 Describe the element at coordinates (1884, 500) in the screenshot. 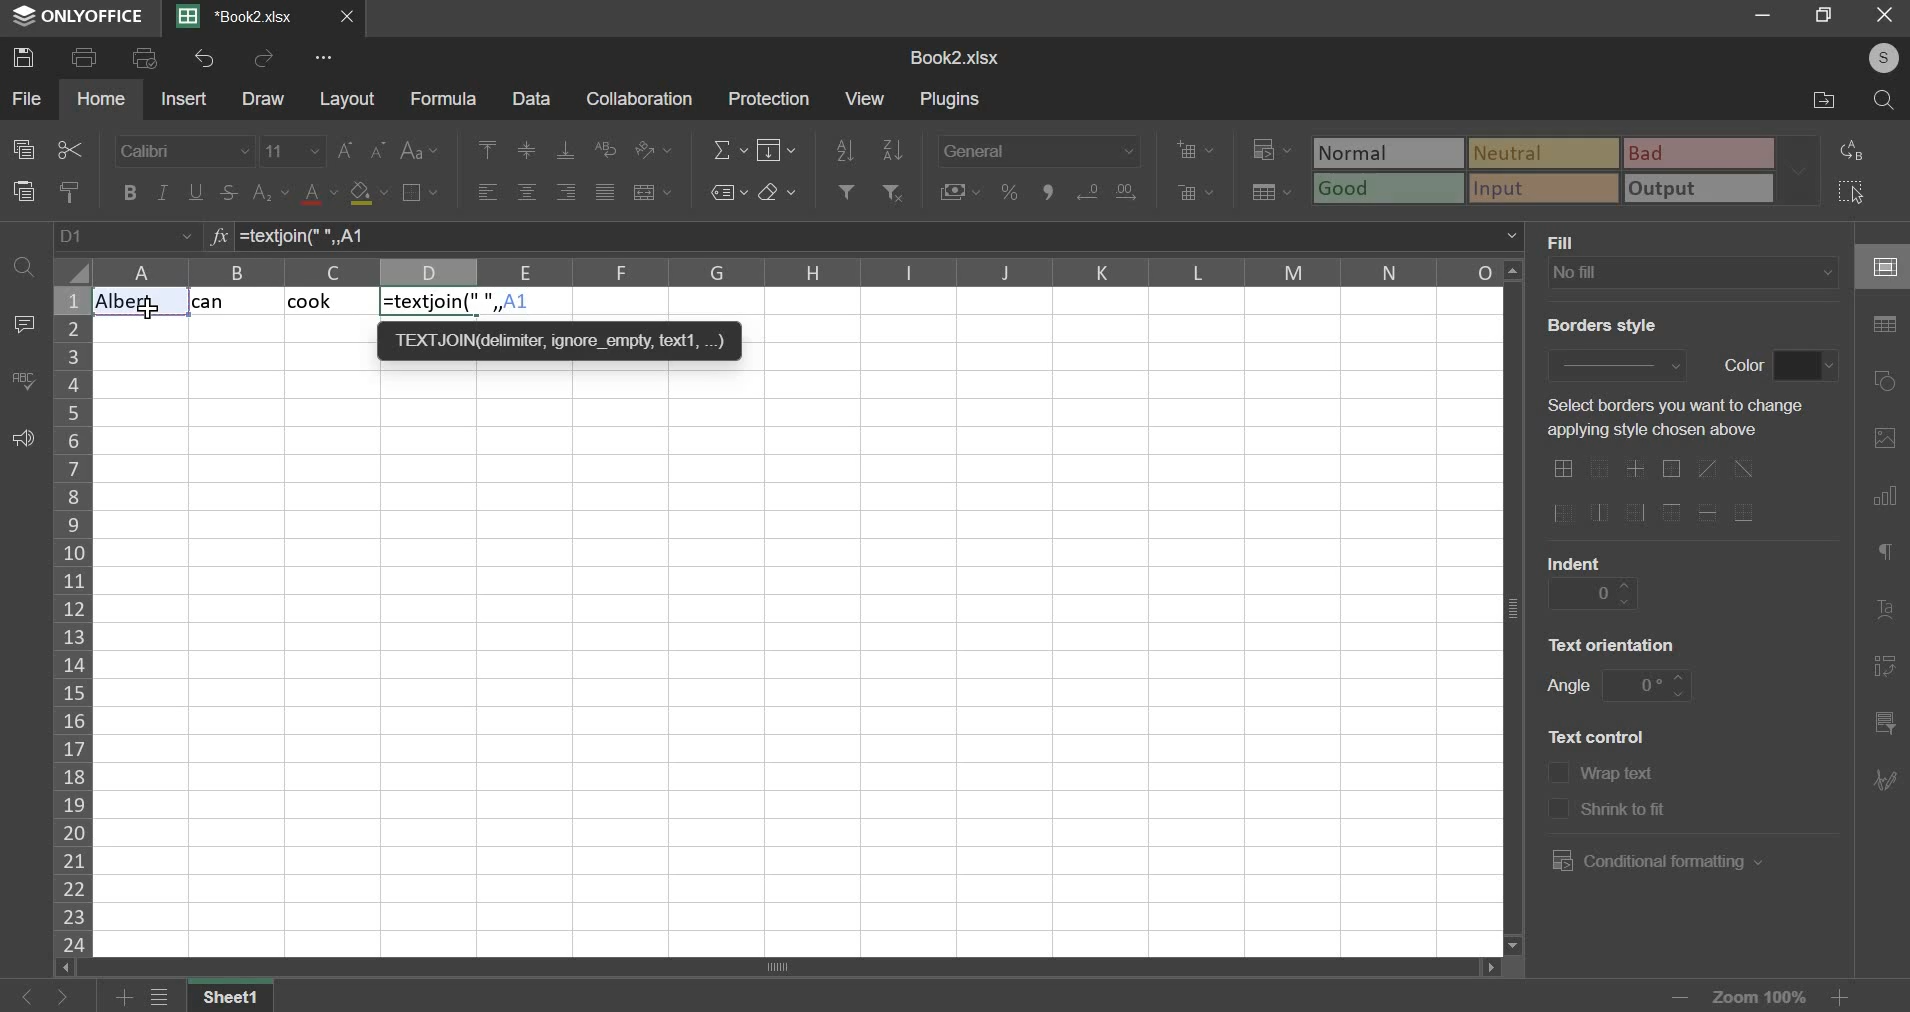

I see `chart` at that location.